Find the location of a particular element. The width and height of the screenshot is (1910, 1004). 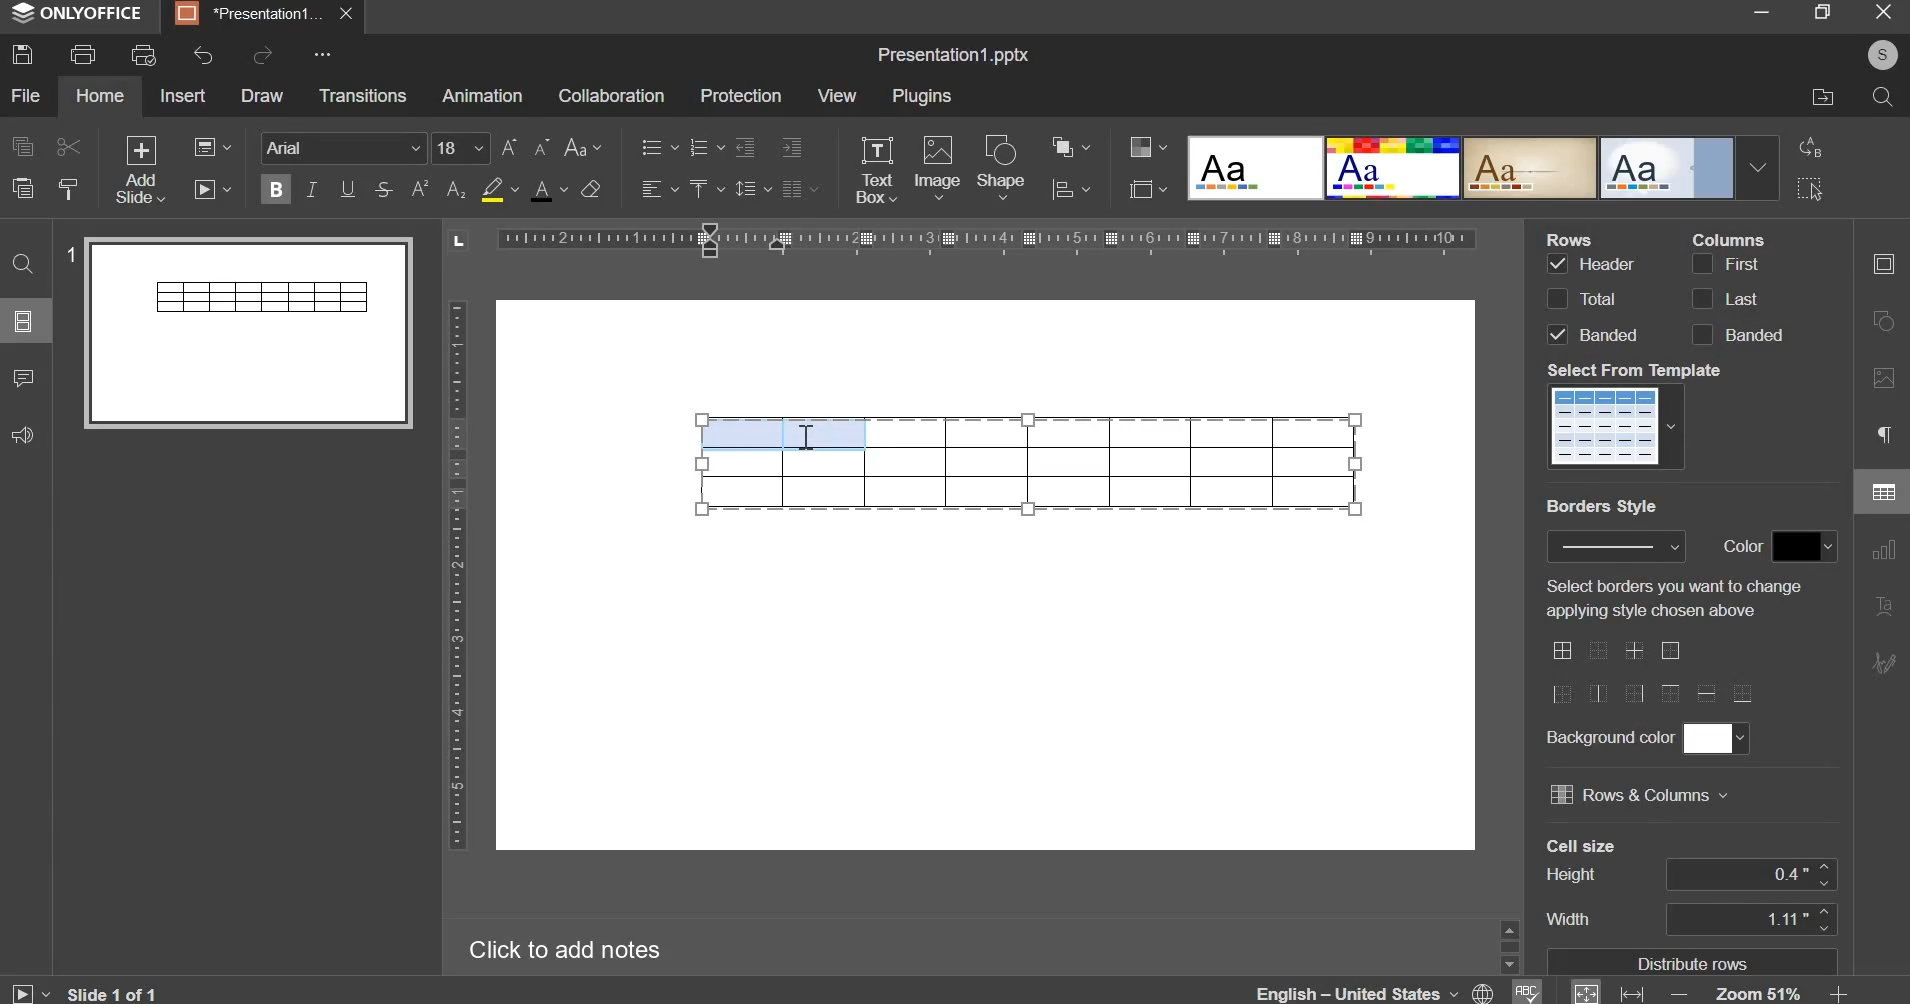

strikethrough is located at coordinates (382, 189).